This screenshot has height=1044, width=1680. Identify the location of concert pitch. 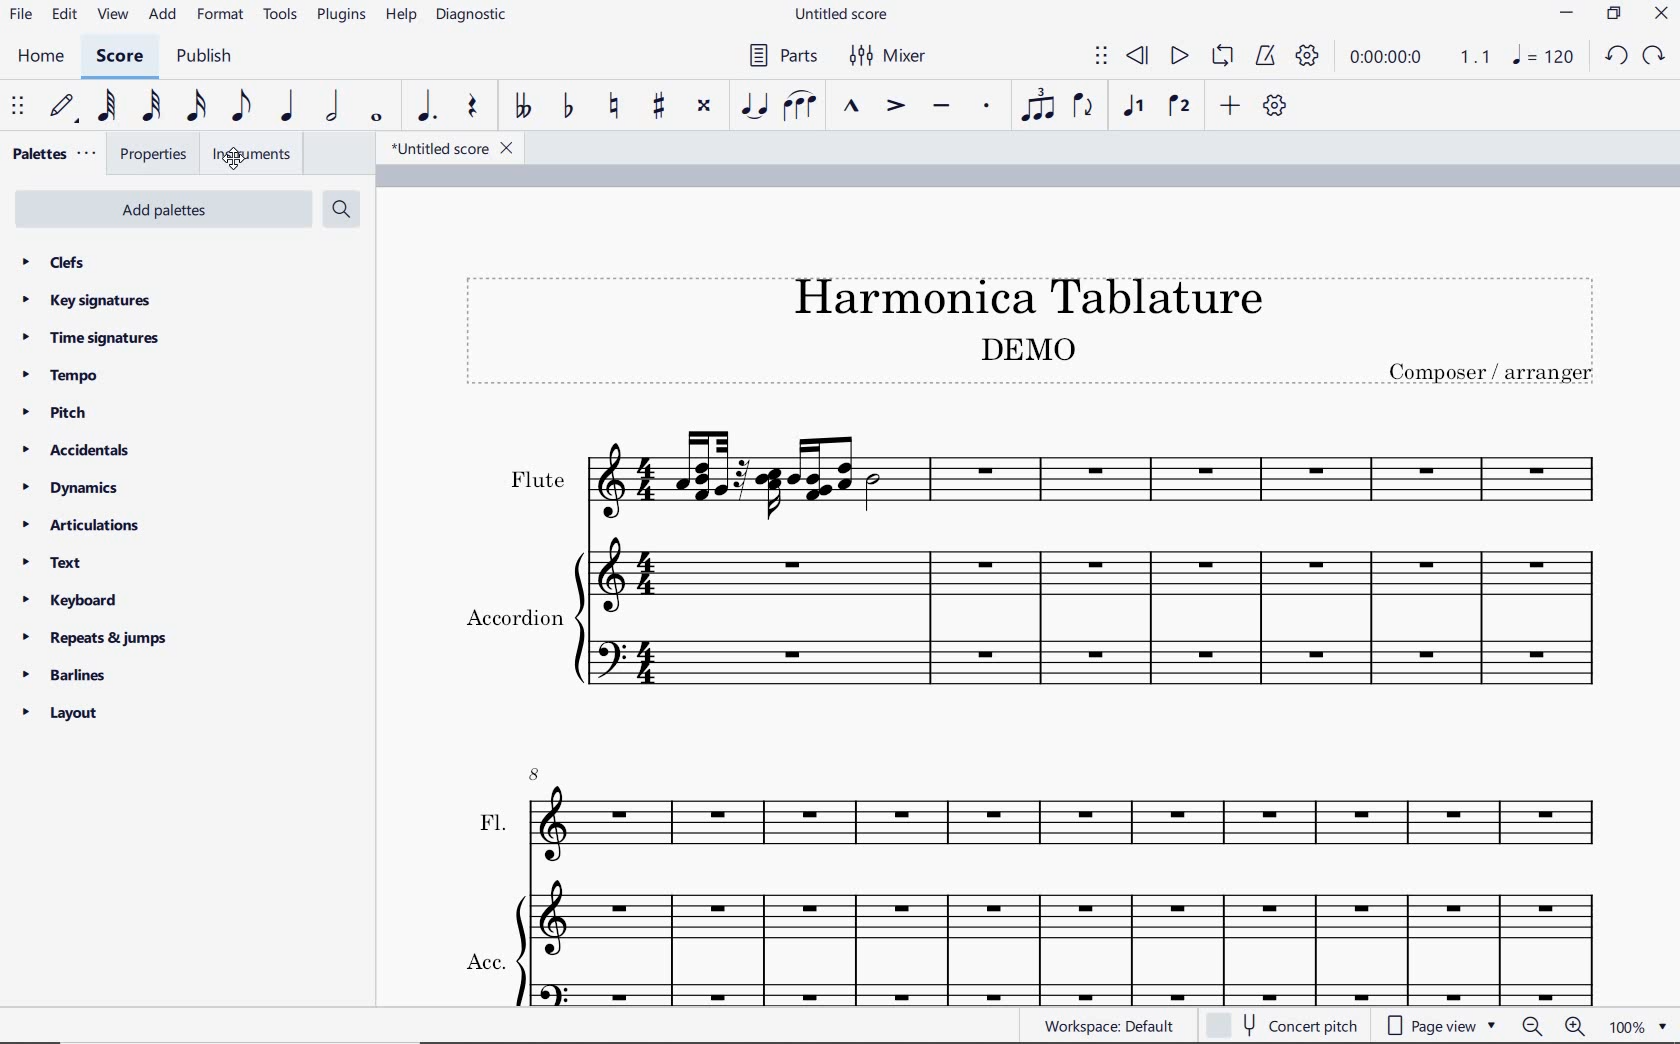
(1280, 1026).